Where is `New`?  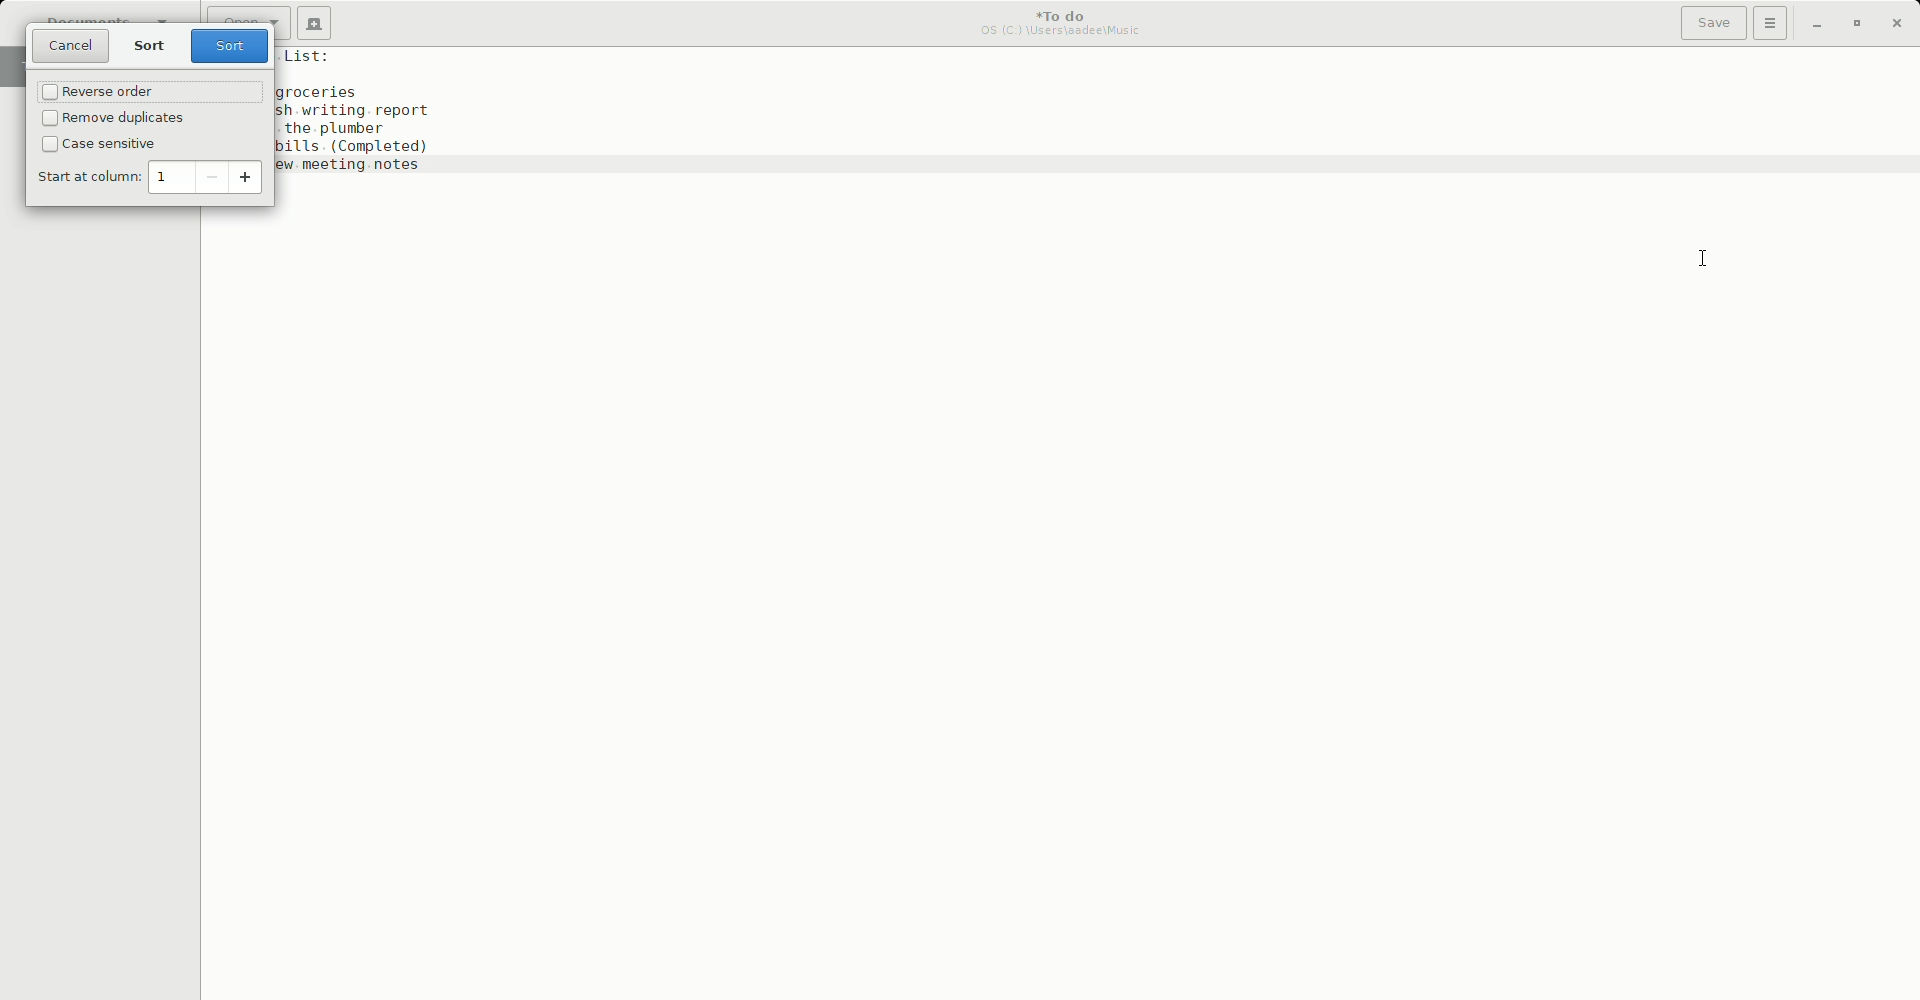 New is located at coordinates (318, 24).